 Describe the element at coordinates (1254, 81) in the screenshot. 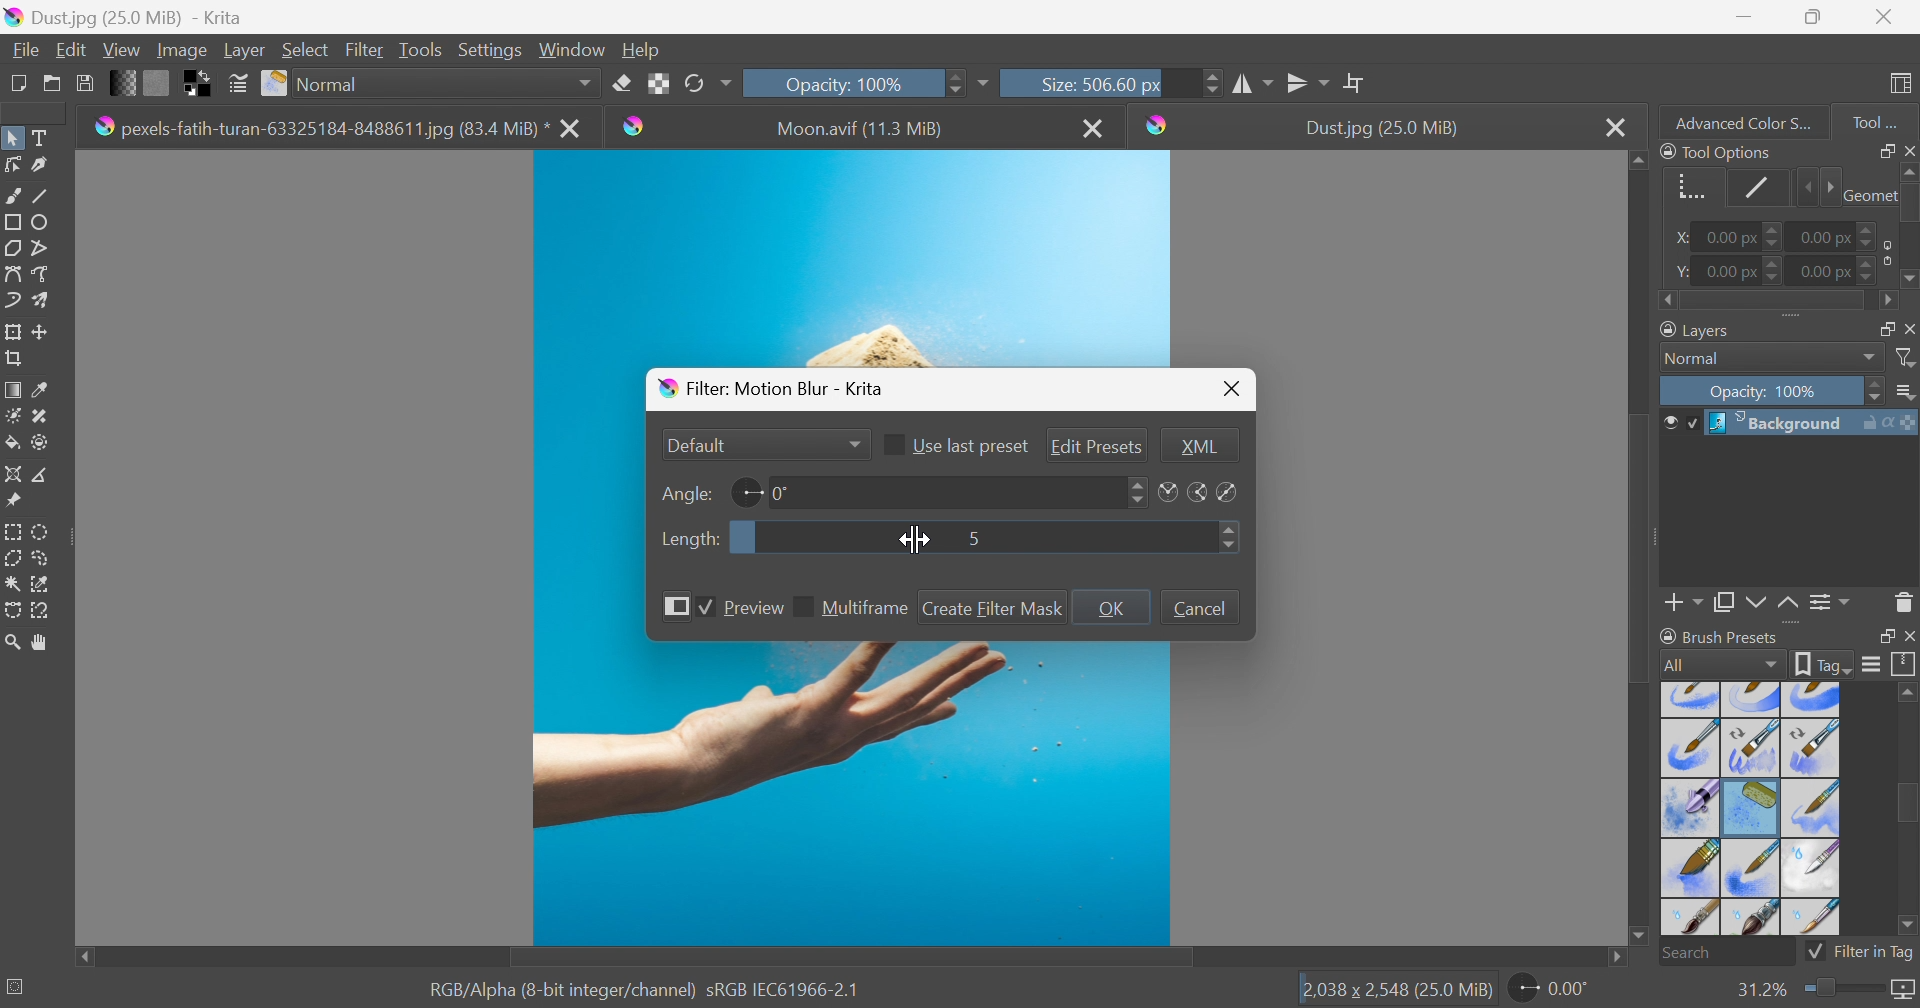

I see `Vertical mirror tool` at that location.